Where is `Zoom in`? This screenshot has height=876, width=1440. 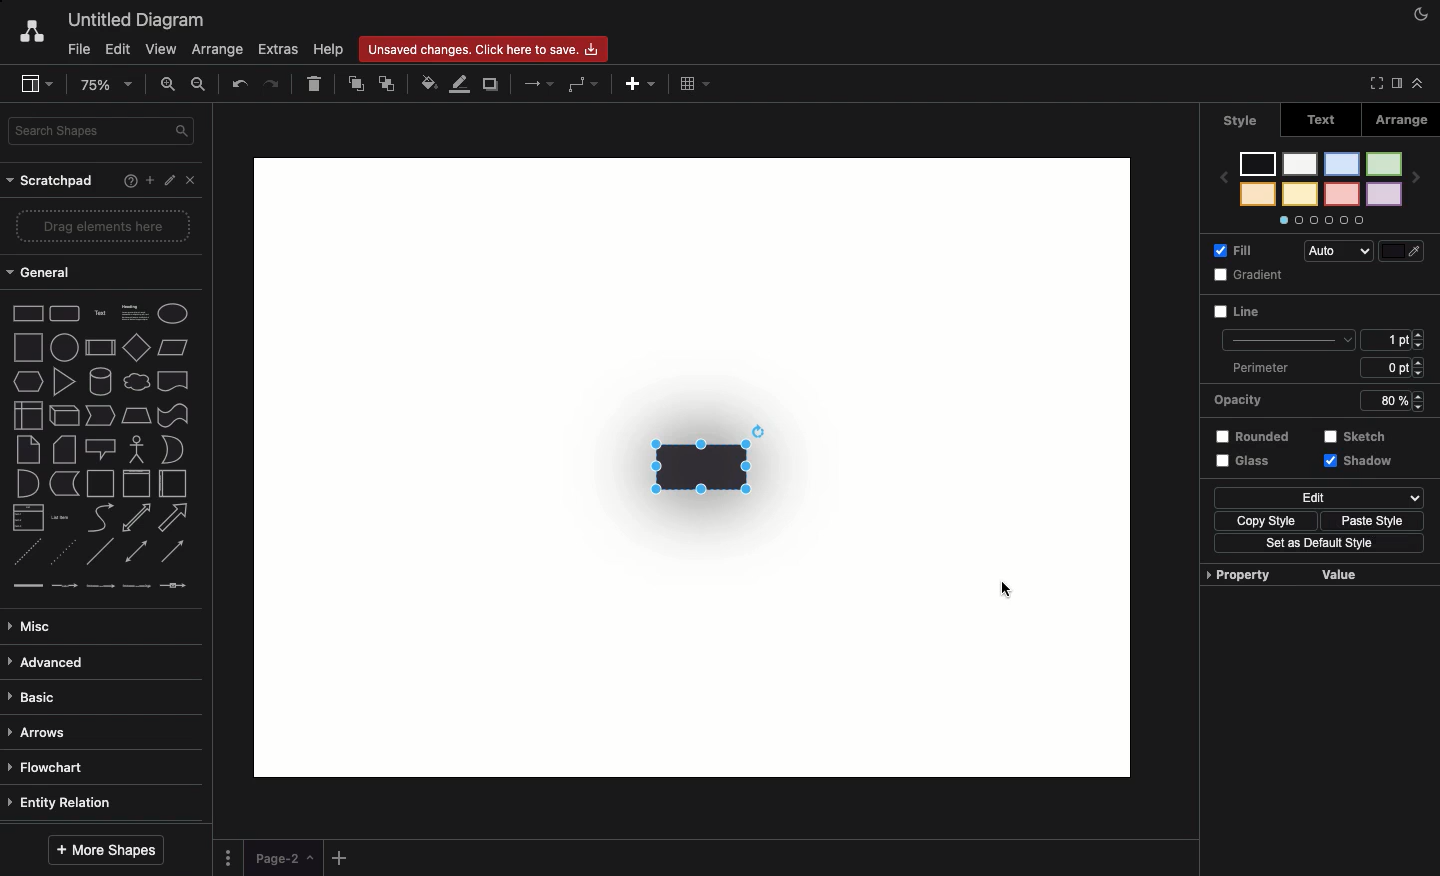 Zoom in is located at coordinates (169, 87).